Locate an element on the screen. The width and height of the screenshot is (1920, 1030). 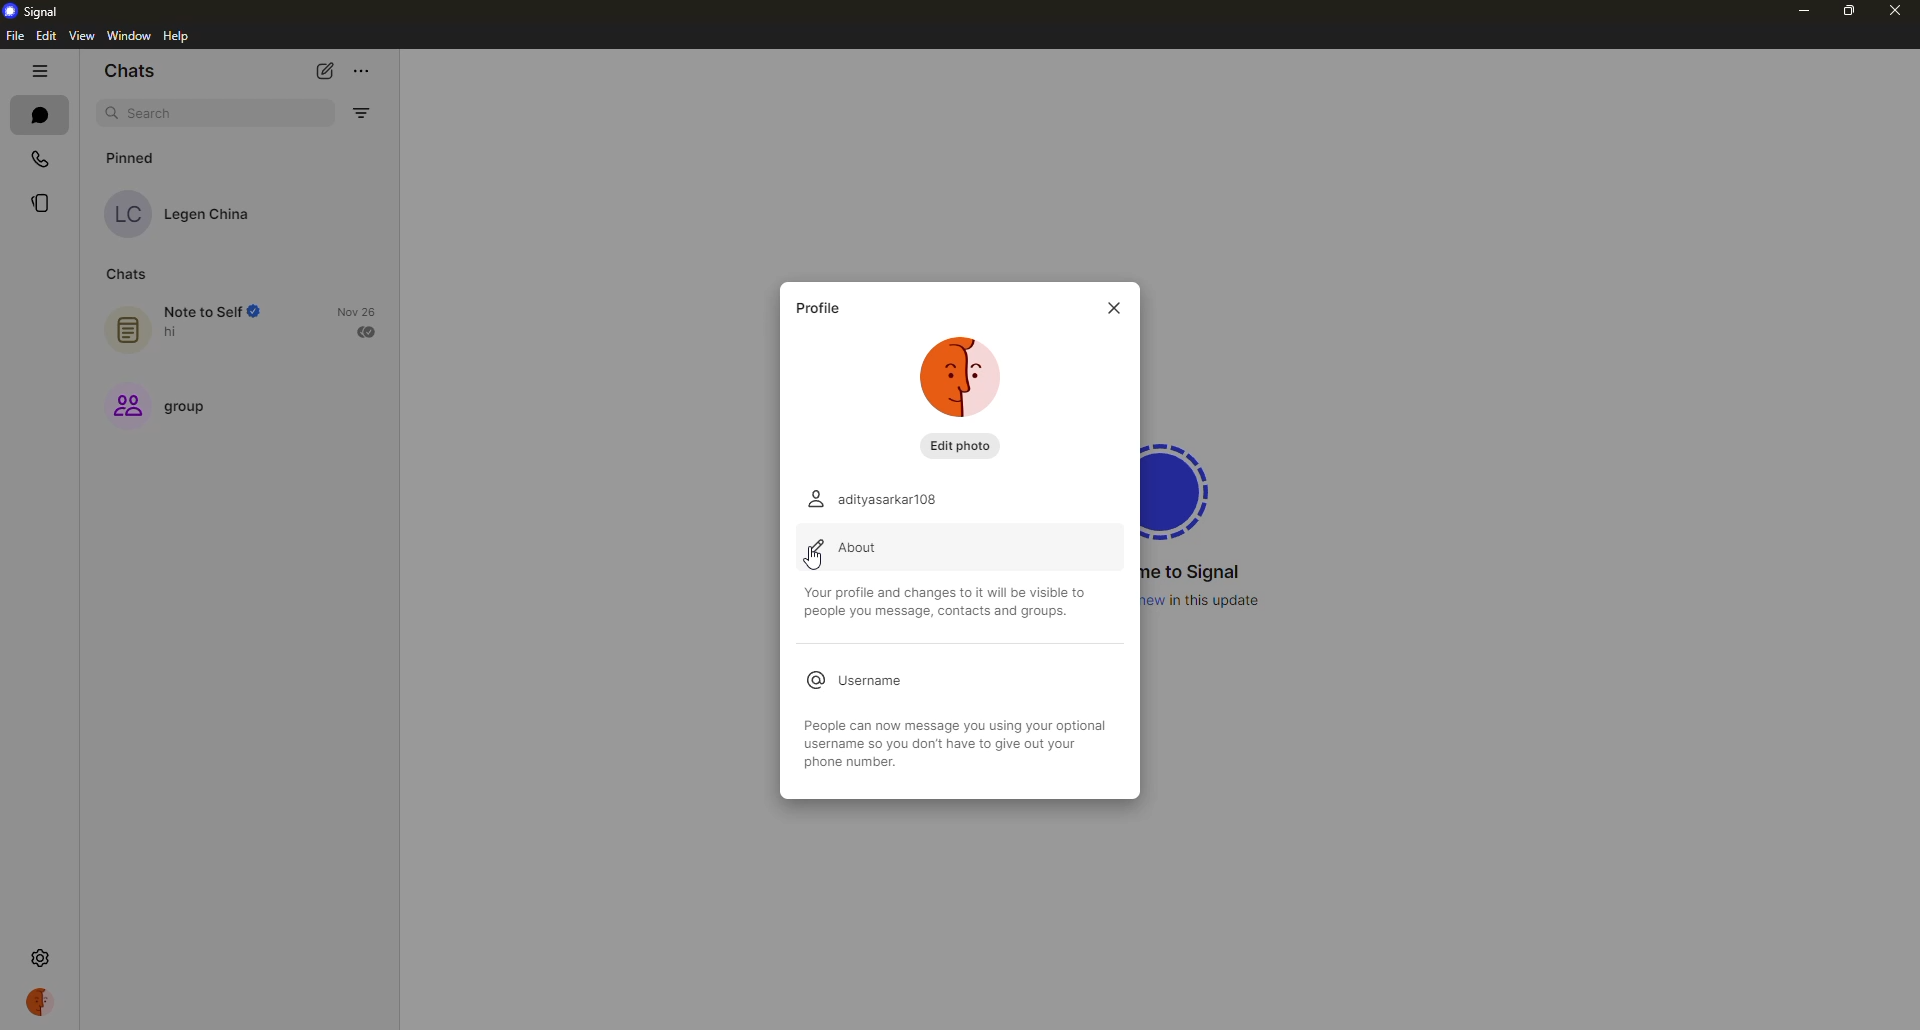
stories is located at coordinates (42, 202).